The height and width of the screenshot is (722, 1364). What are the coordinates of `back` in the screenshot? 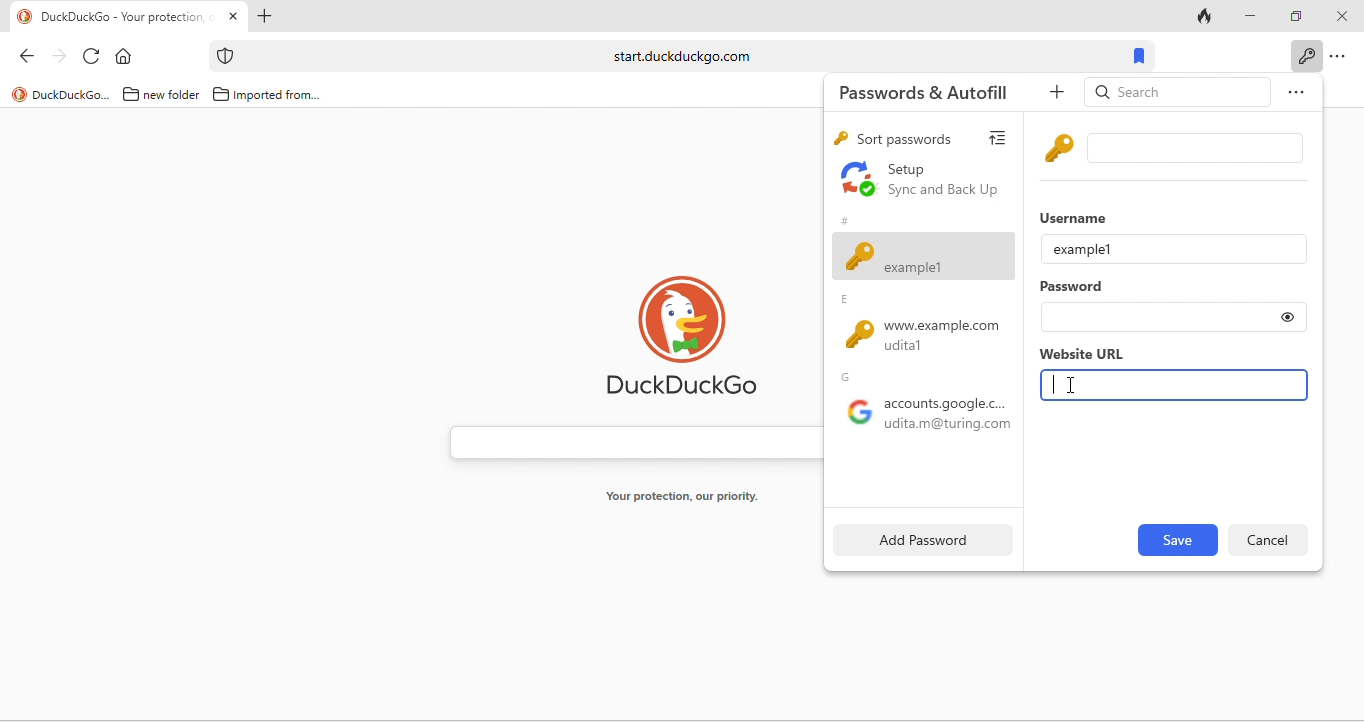 It's located at (21, 54).